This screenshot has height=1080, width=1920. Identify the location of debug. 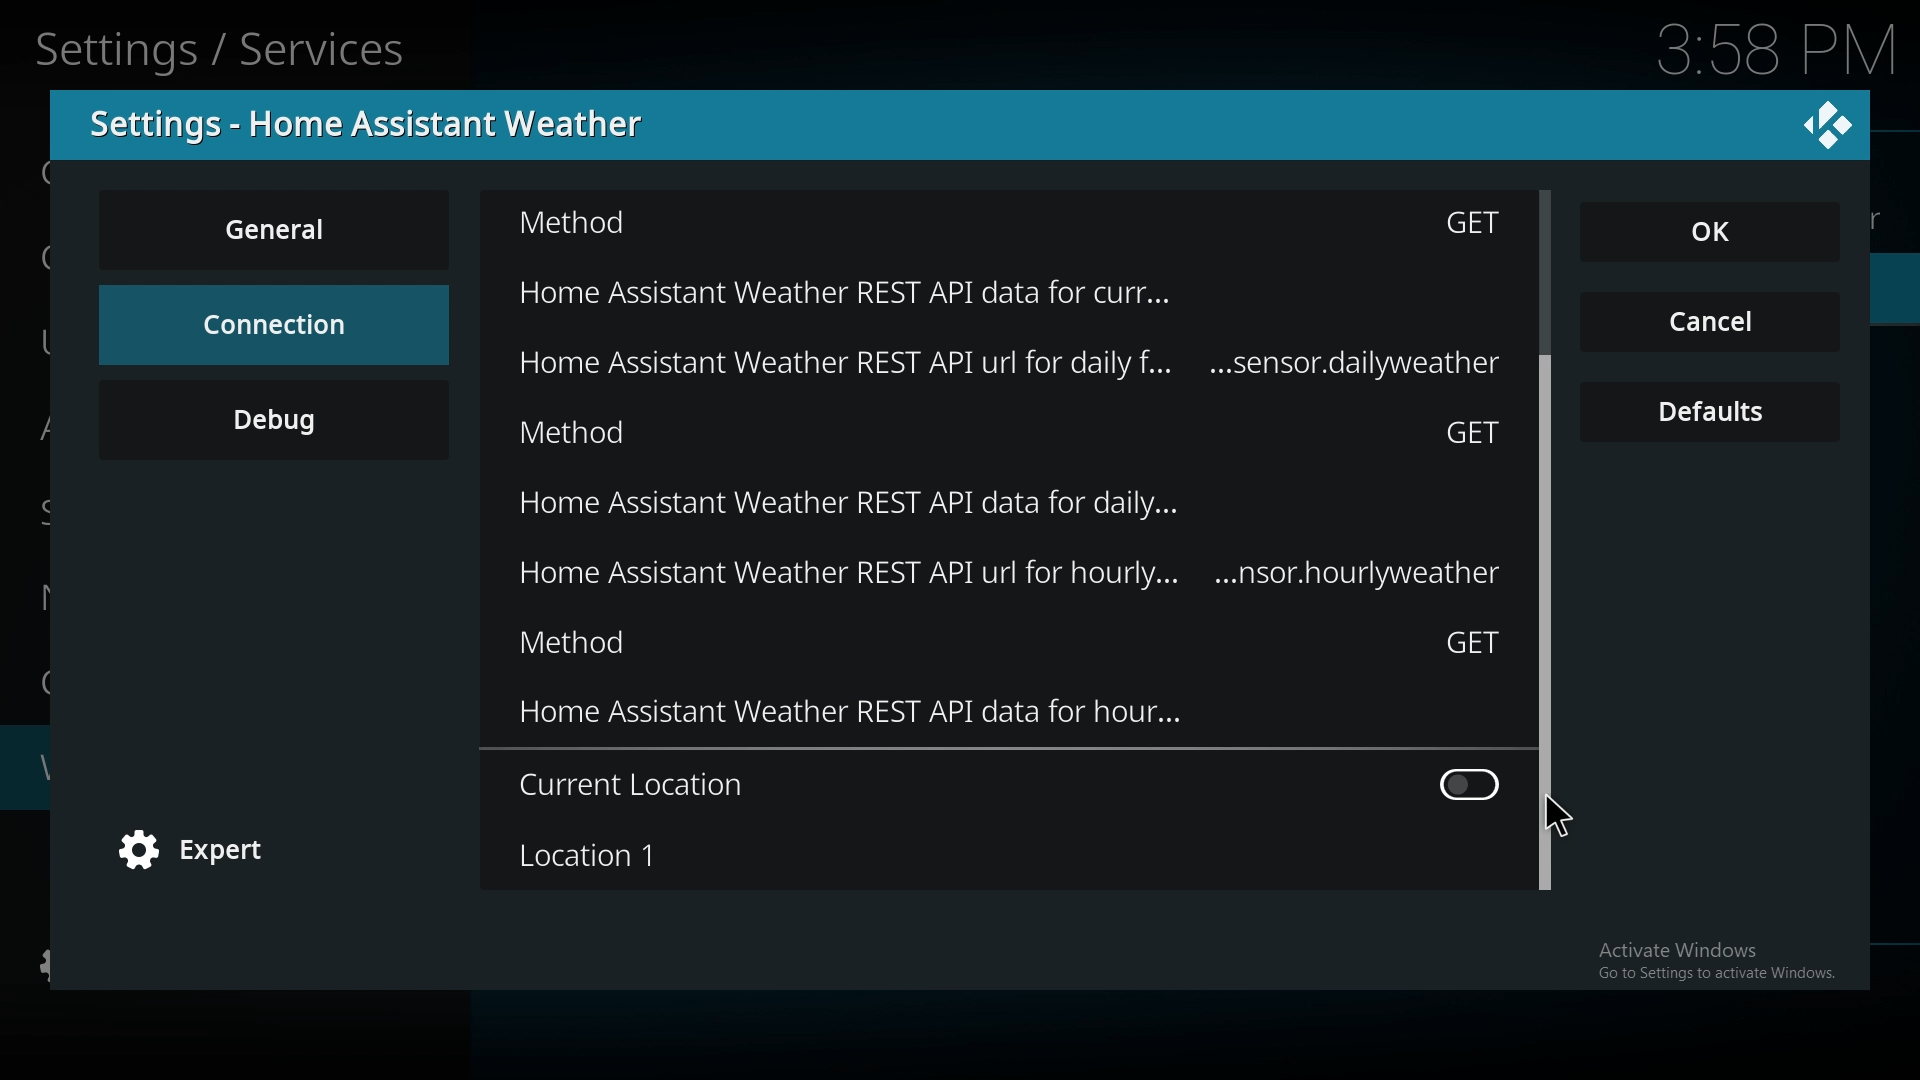
(274, 419).